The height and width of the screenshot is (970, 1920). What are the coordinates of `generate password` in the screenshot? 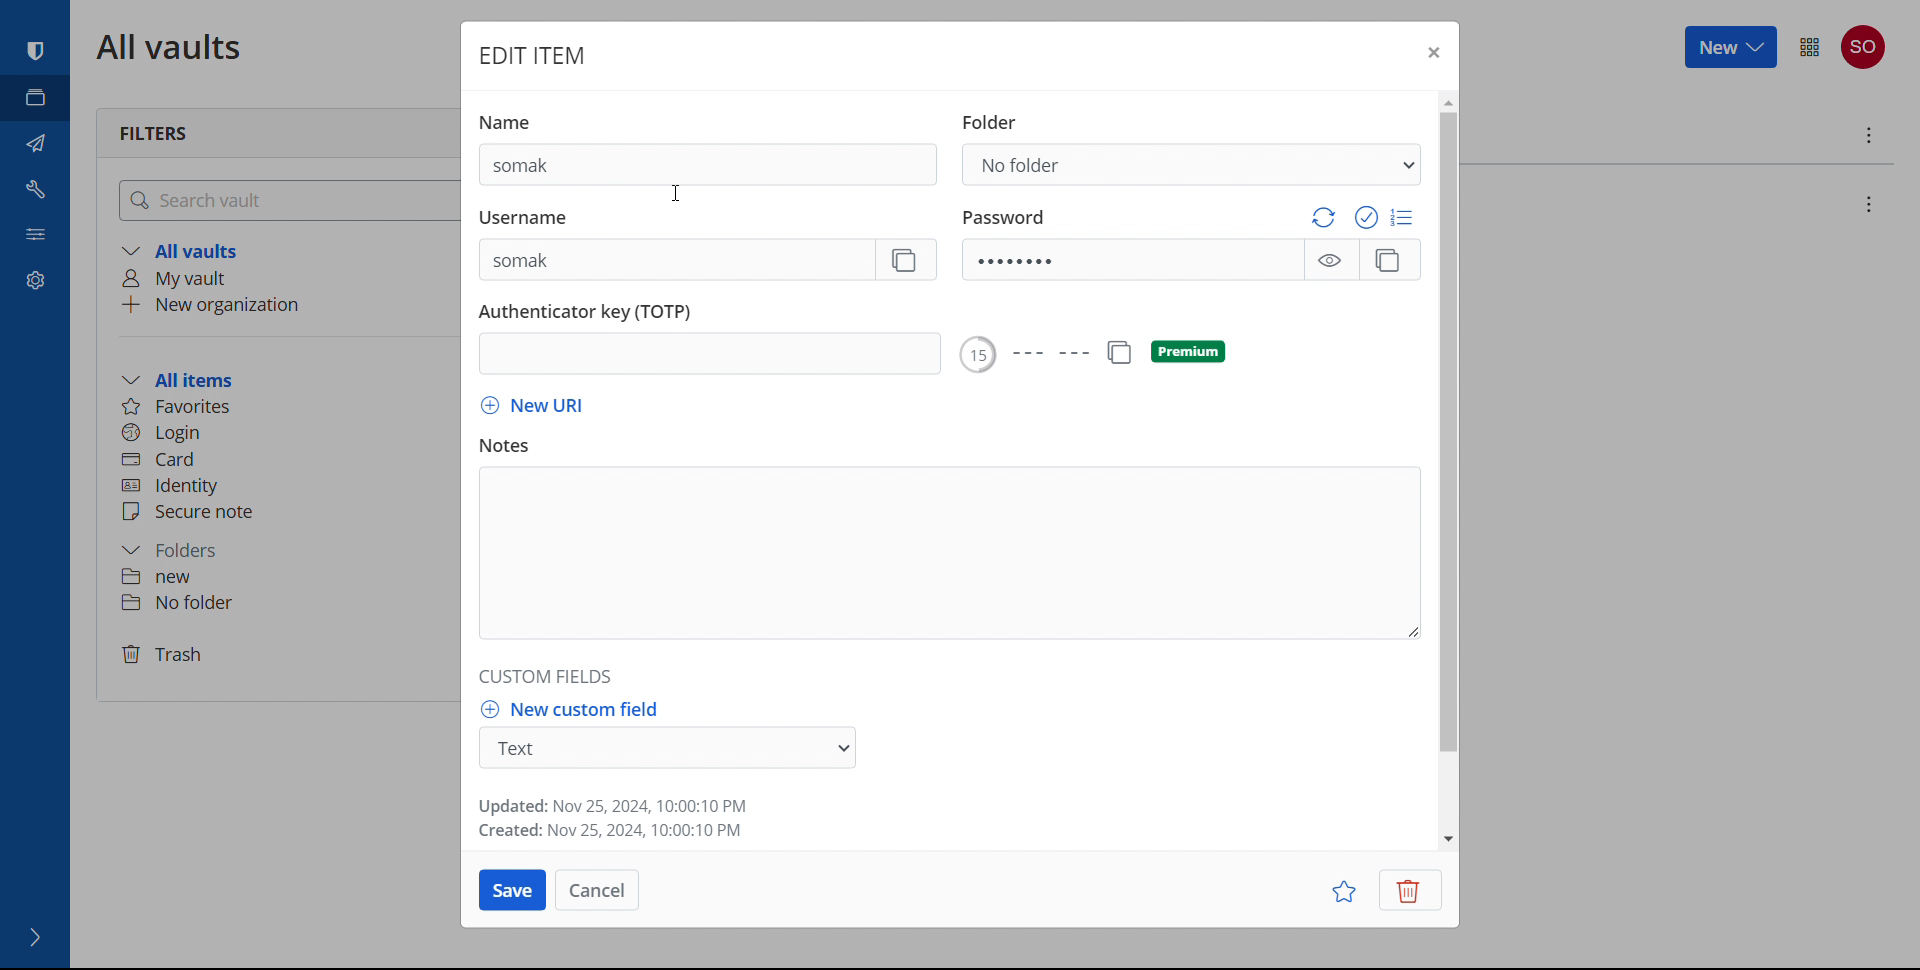 It's located at (1323, 217).